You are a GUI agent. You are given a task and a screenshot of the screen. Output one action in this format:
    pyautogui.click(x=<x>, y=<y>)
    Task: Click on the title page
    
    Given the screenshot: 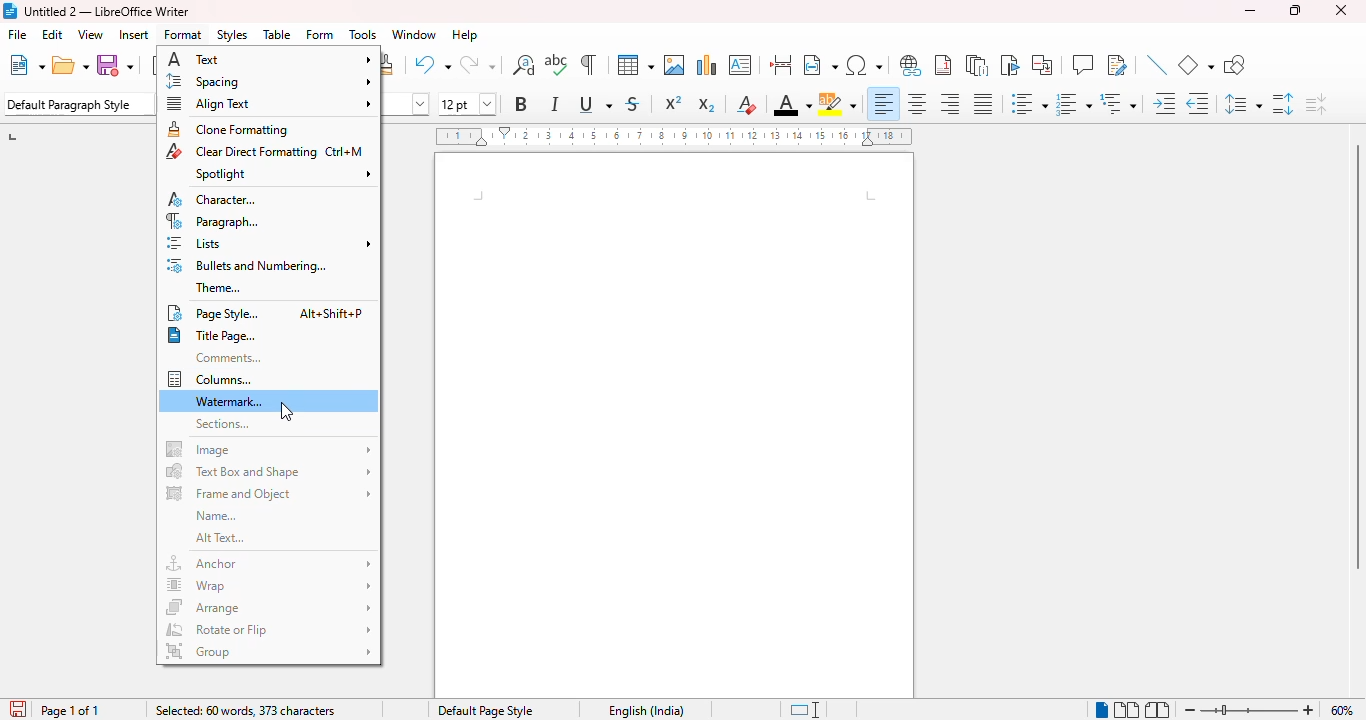 What is the action you would take?
    pyautogui.click(x=210, y=335)
    